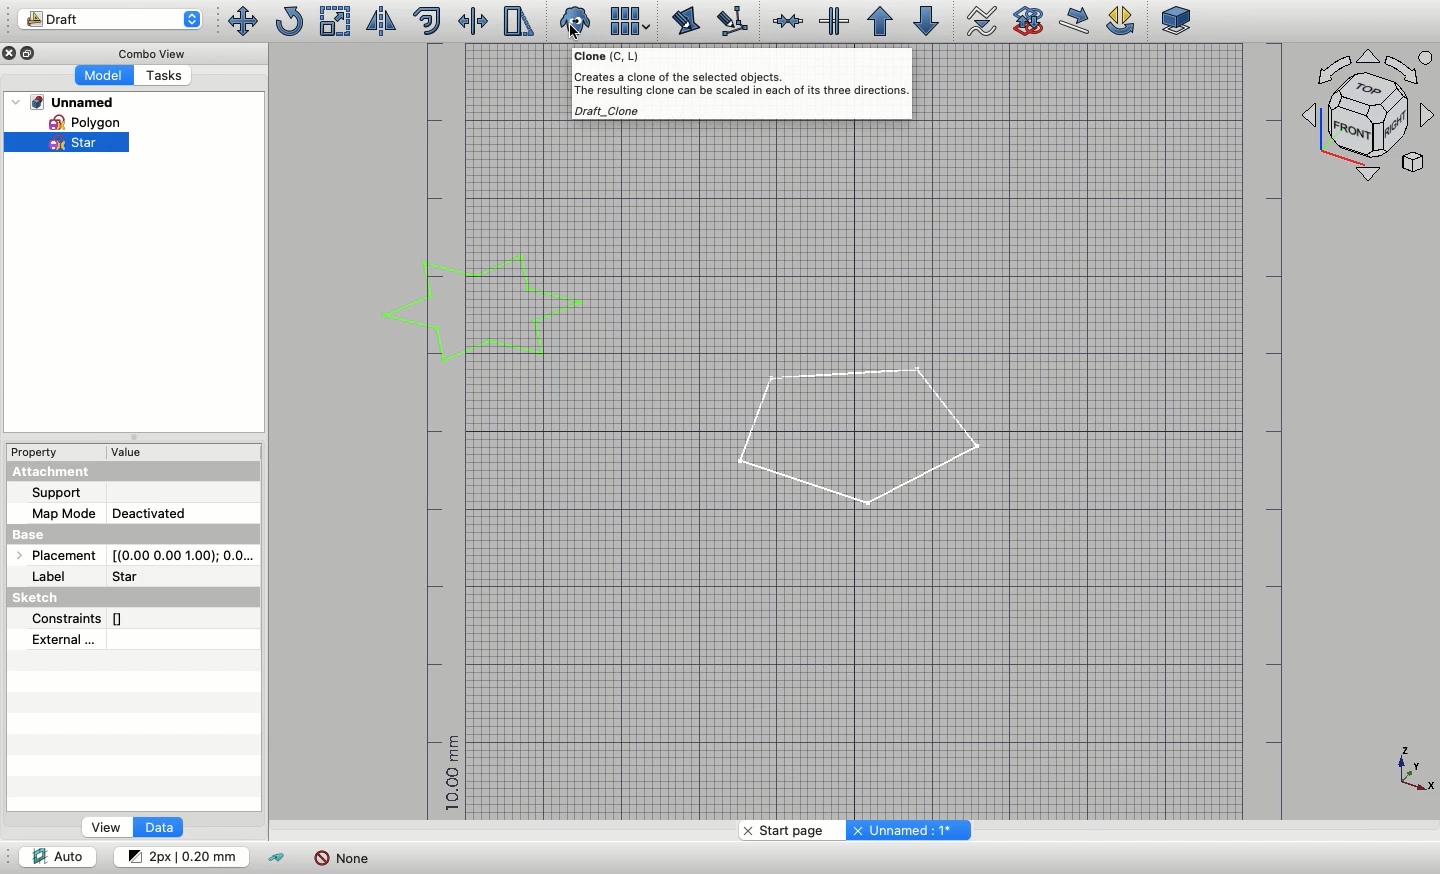  Describe the element at coordinates (486, 309) in the screenshot. I see `Star selected` at that location.